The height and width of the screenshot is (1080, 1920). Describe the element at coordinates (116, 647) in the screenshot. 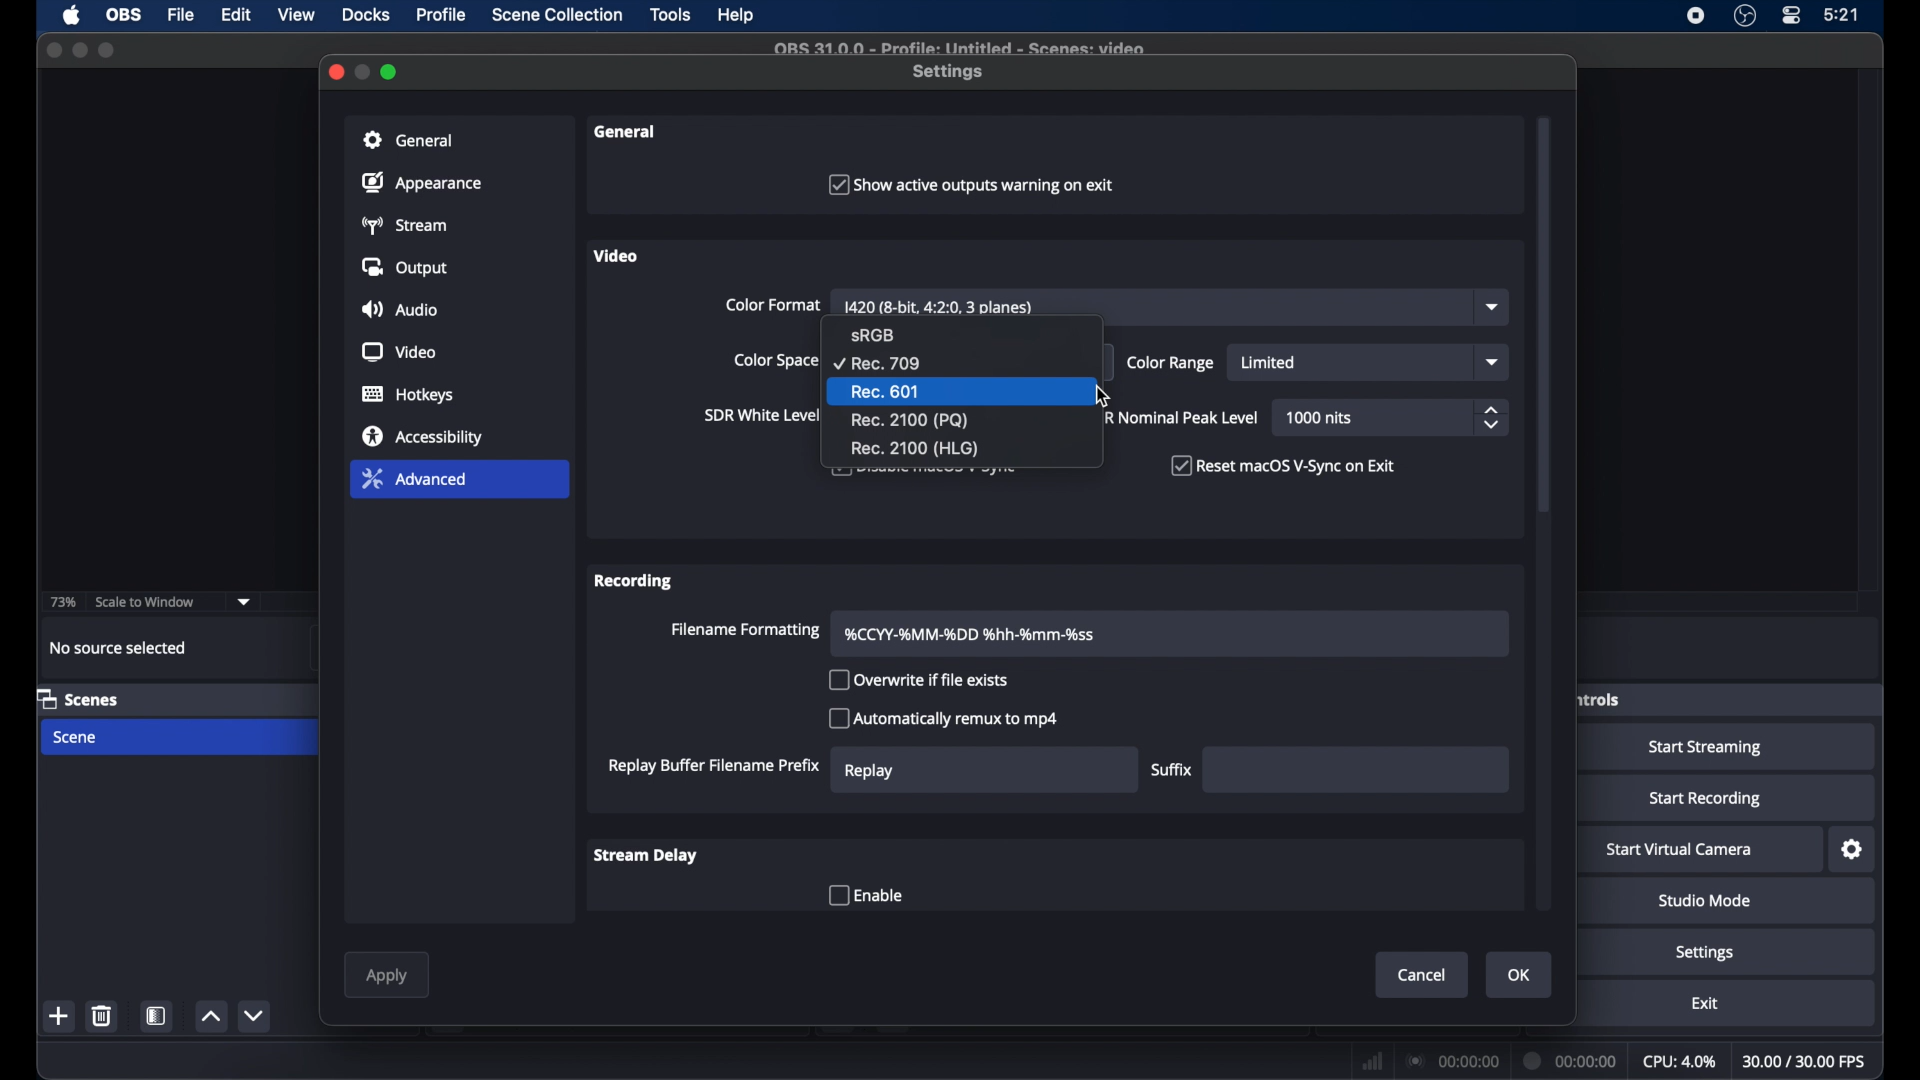

I see `no source selected` at that location.